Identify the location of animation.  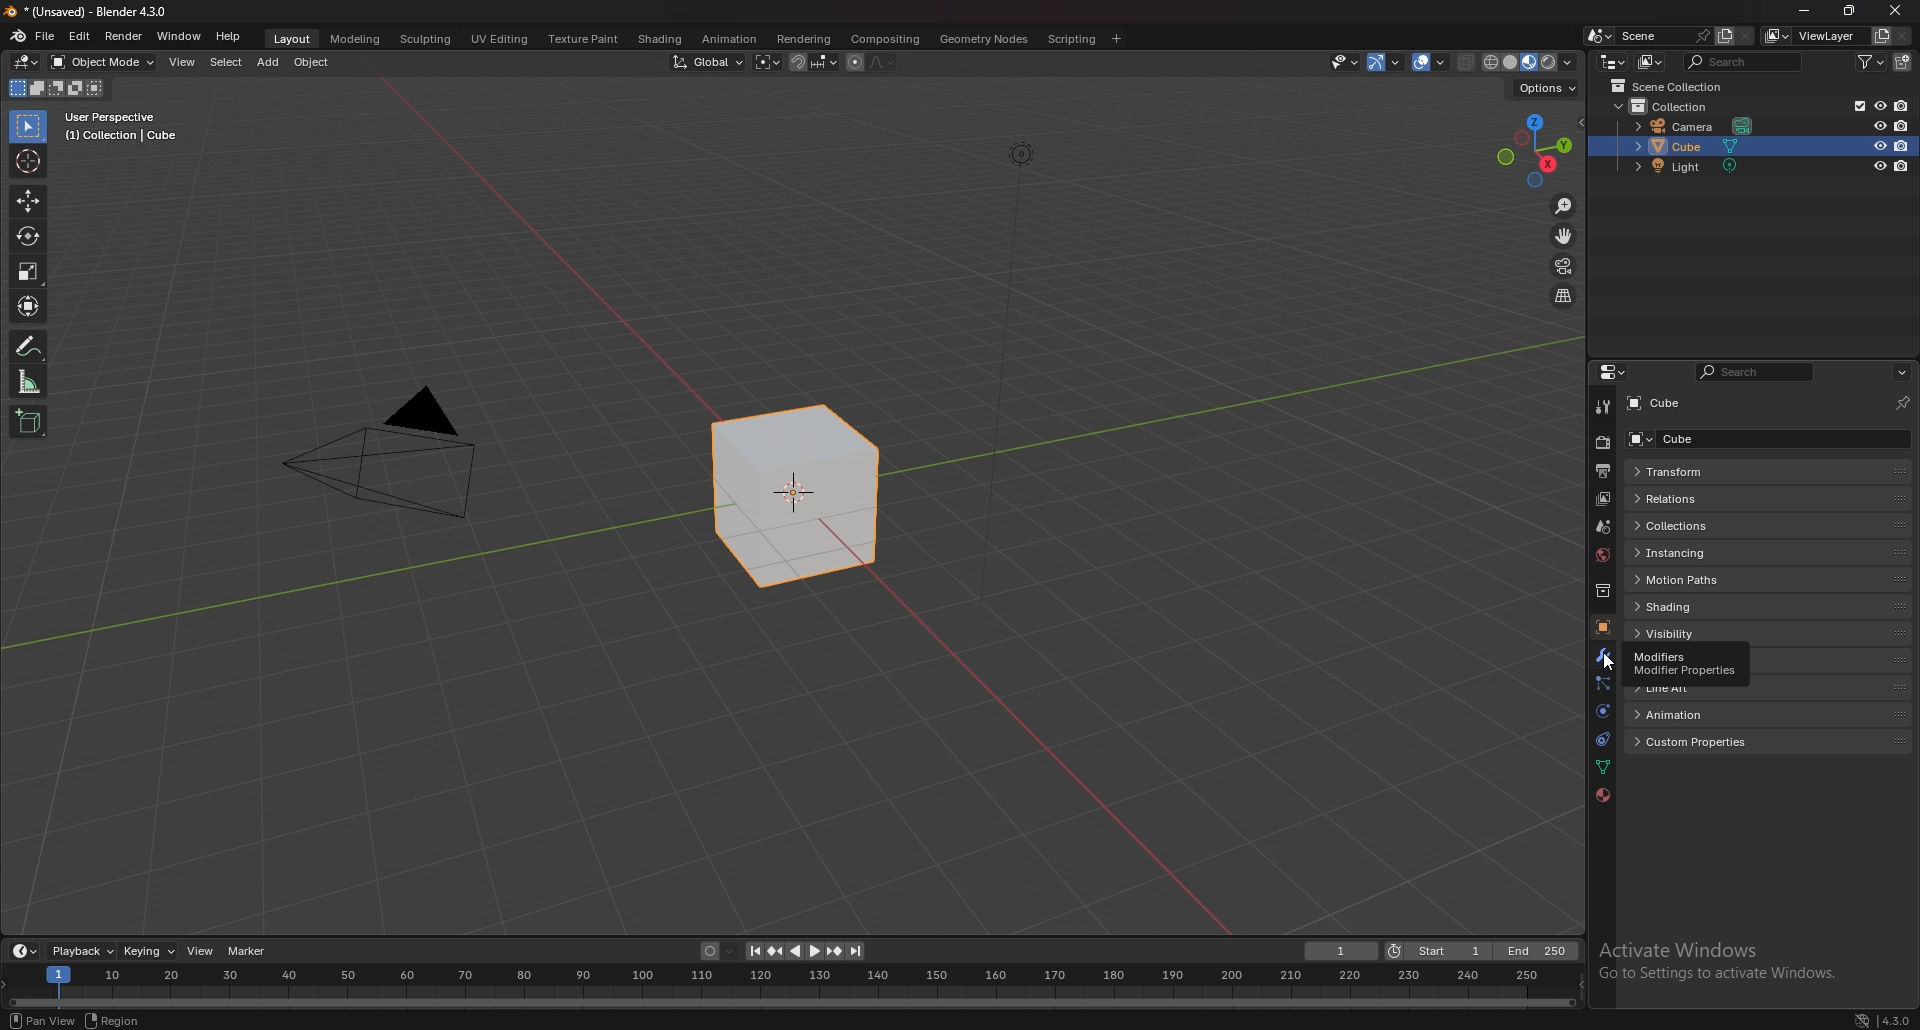
(1699, 715).